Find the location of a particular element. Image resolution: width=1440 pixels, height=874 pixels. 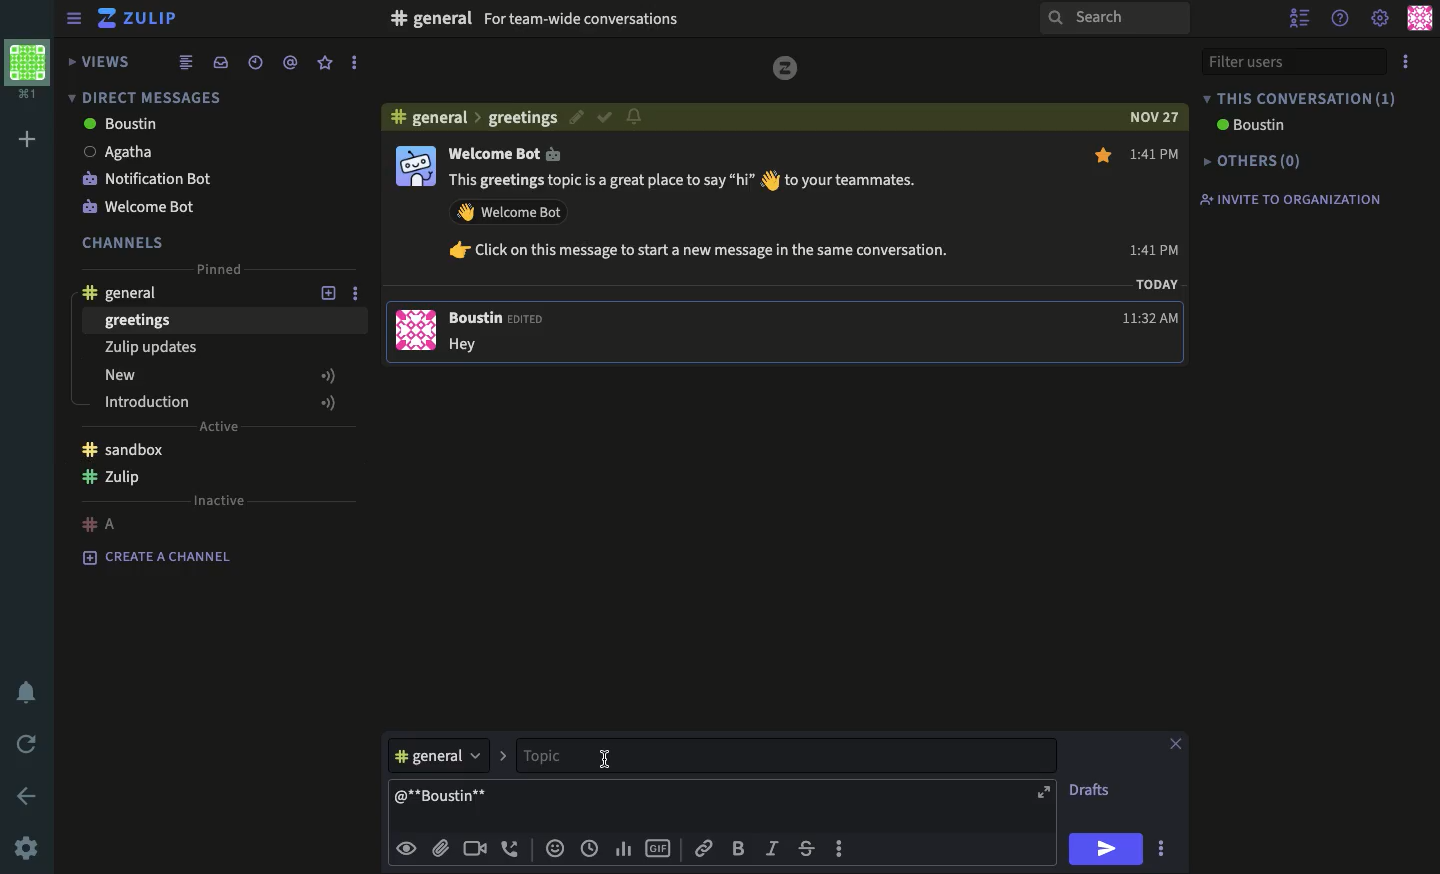

expand is located at coordinates (1043, 793).